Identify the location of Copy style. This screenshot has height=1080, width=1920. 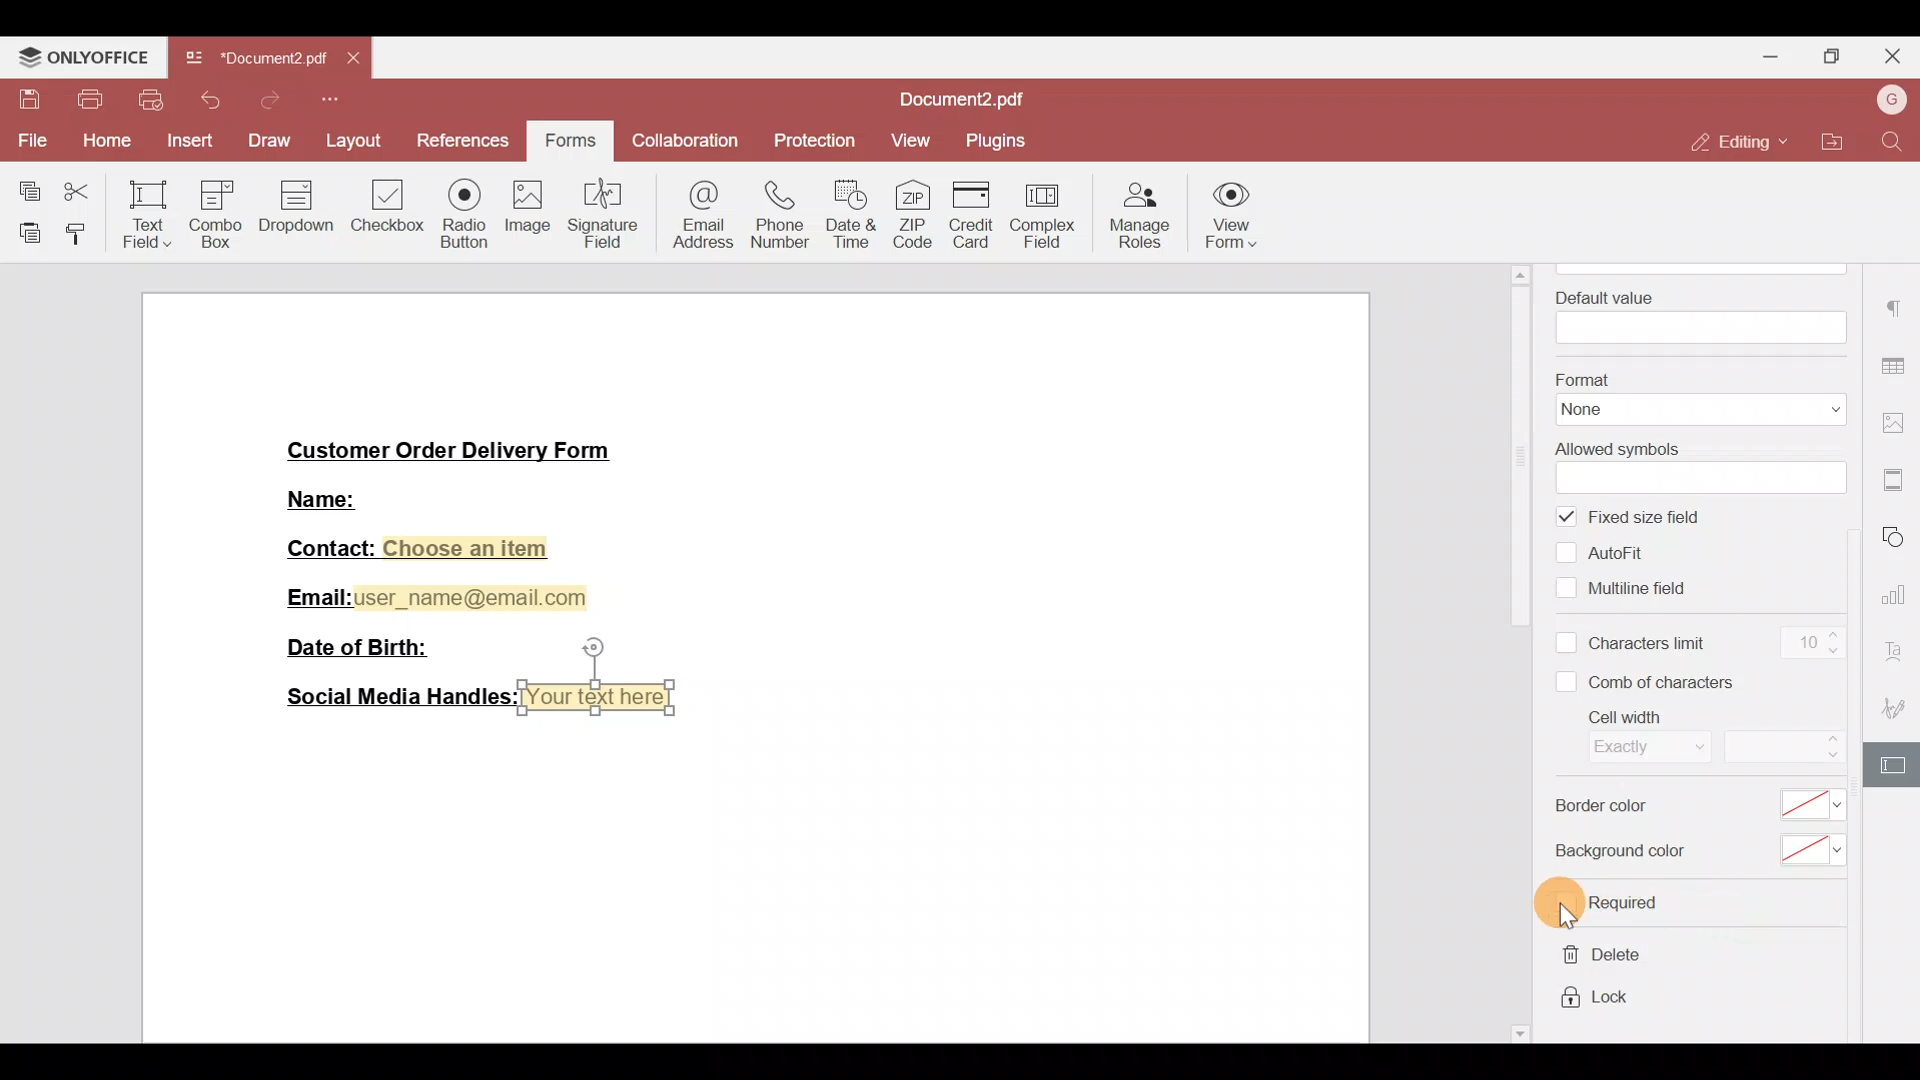
(77, 235).